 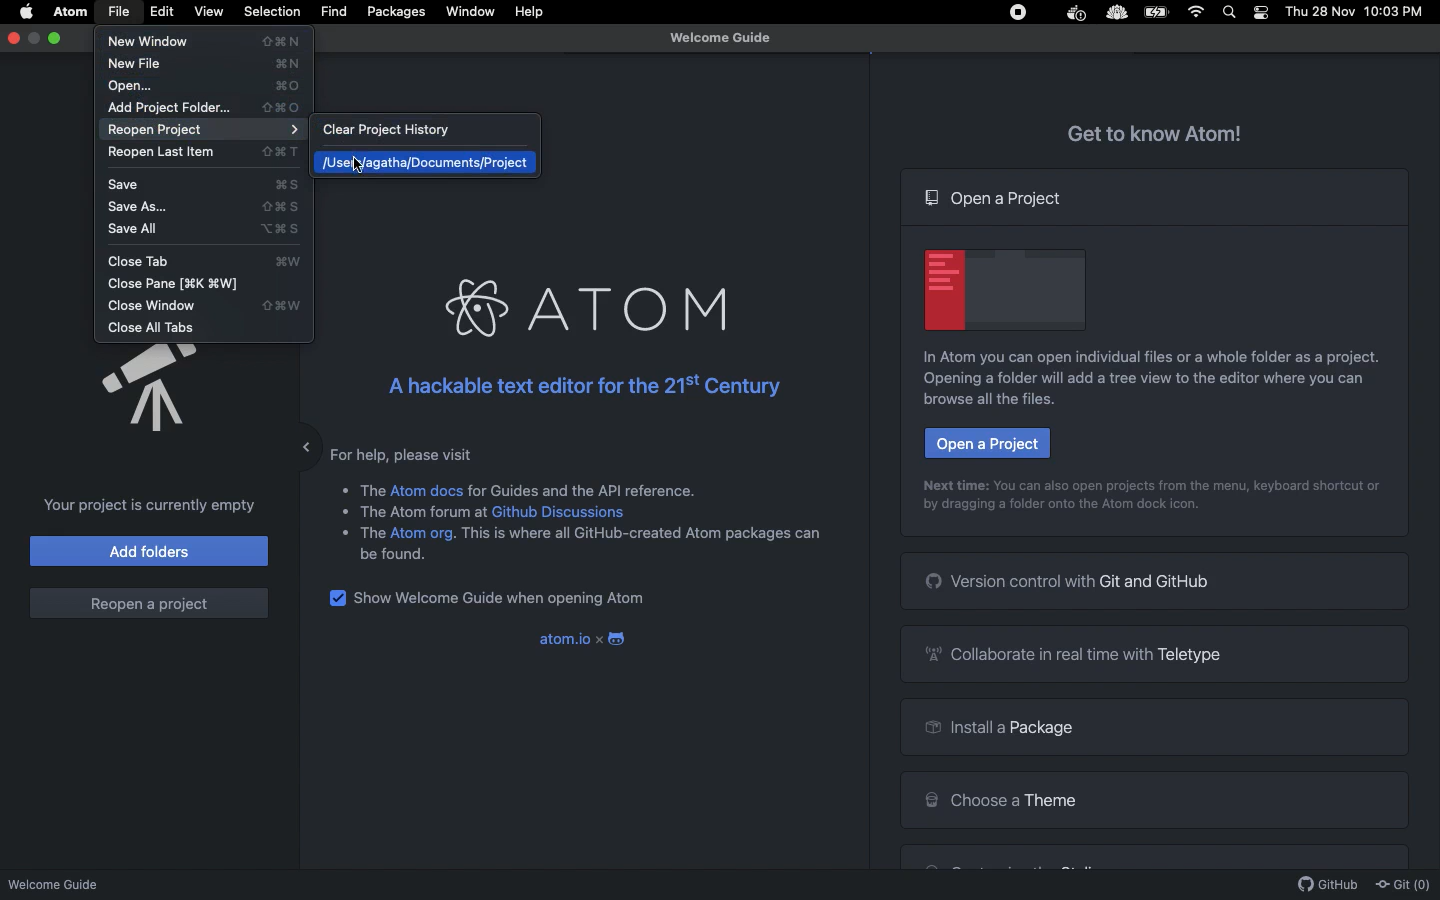 I want to click on Selection, so click(x=272, y=12).